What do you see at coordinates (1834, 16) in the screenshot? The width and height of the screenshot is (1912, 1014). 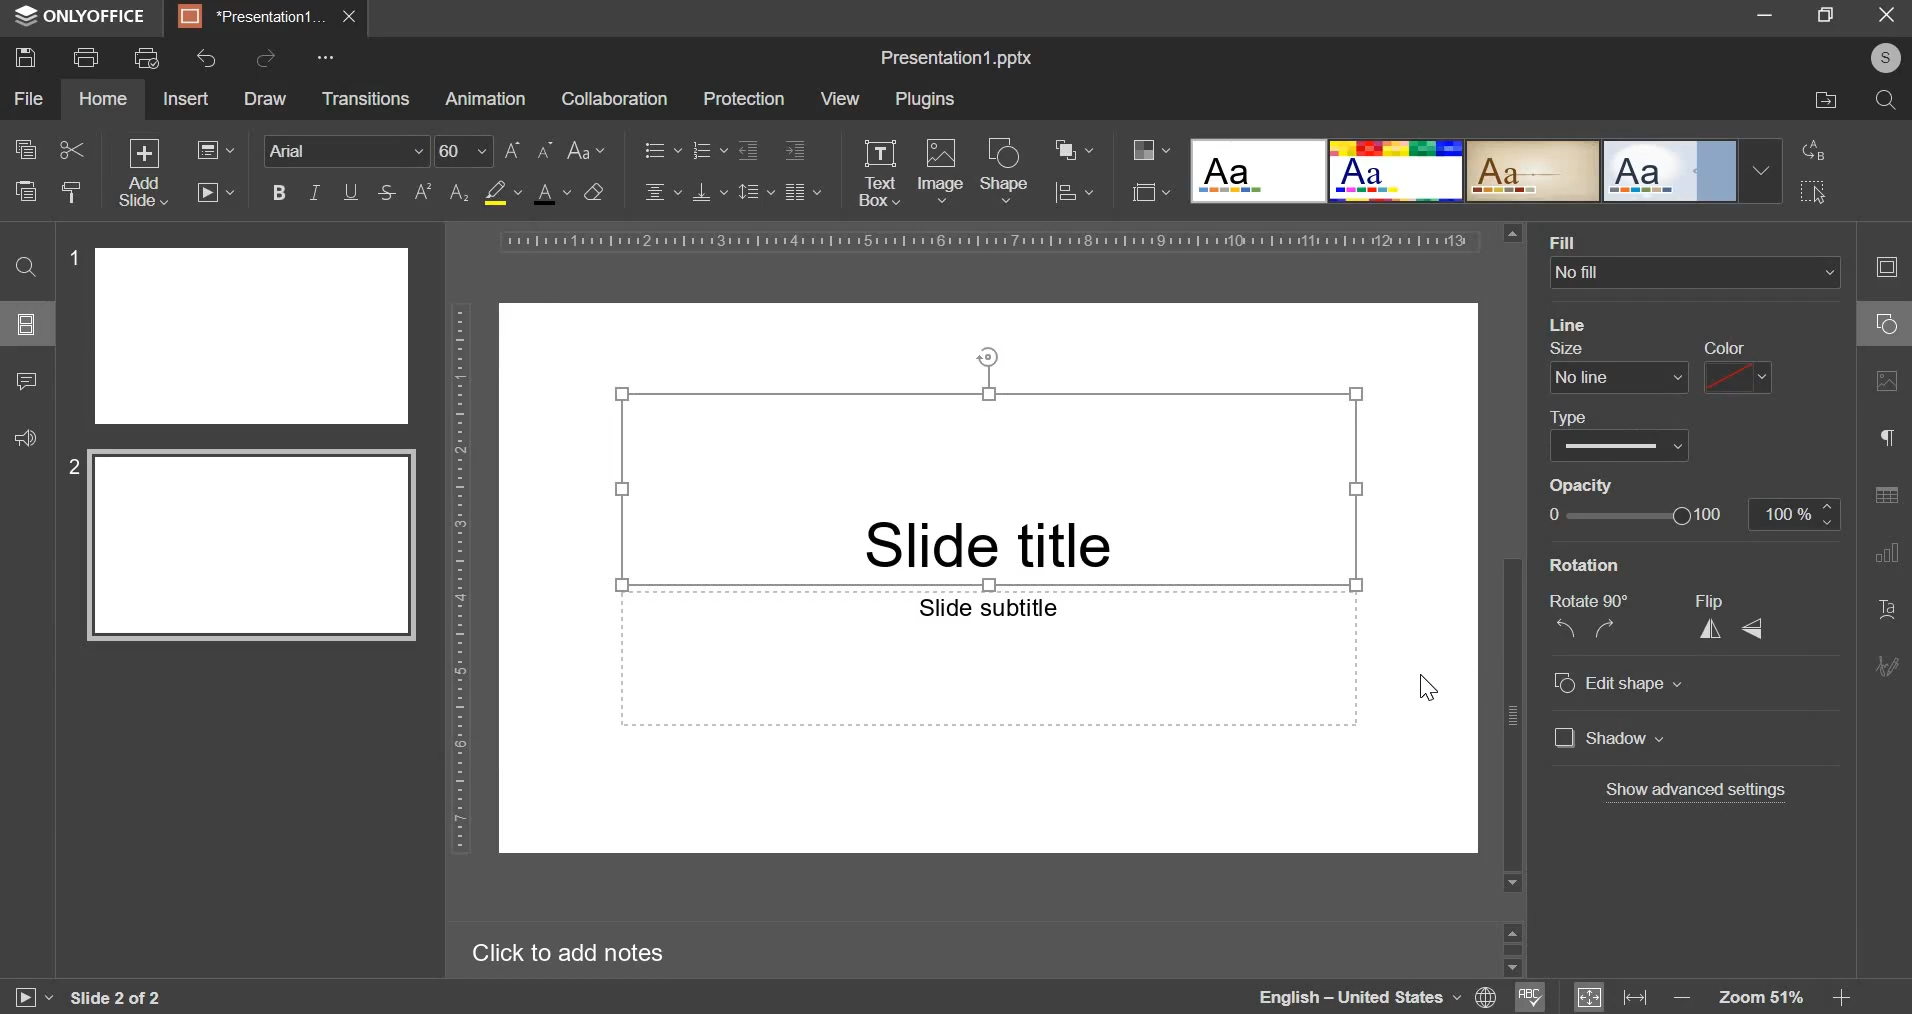 I see `full screen` at bounding box center [1834, 16].